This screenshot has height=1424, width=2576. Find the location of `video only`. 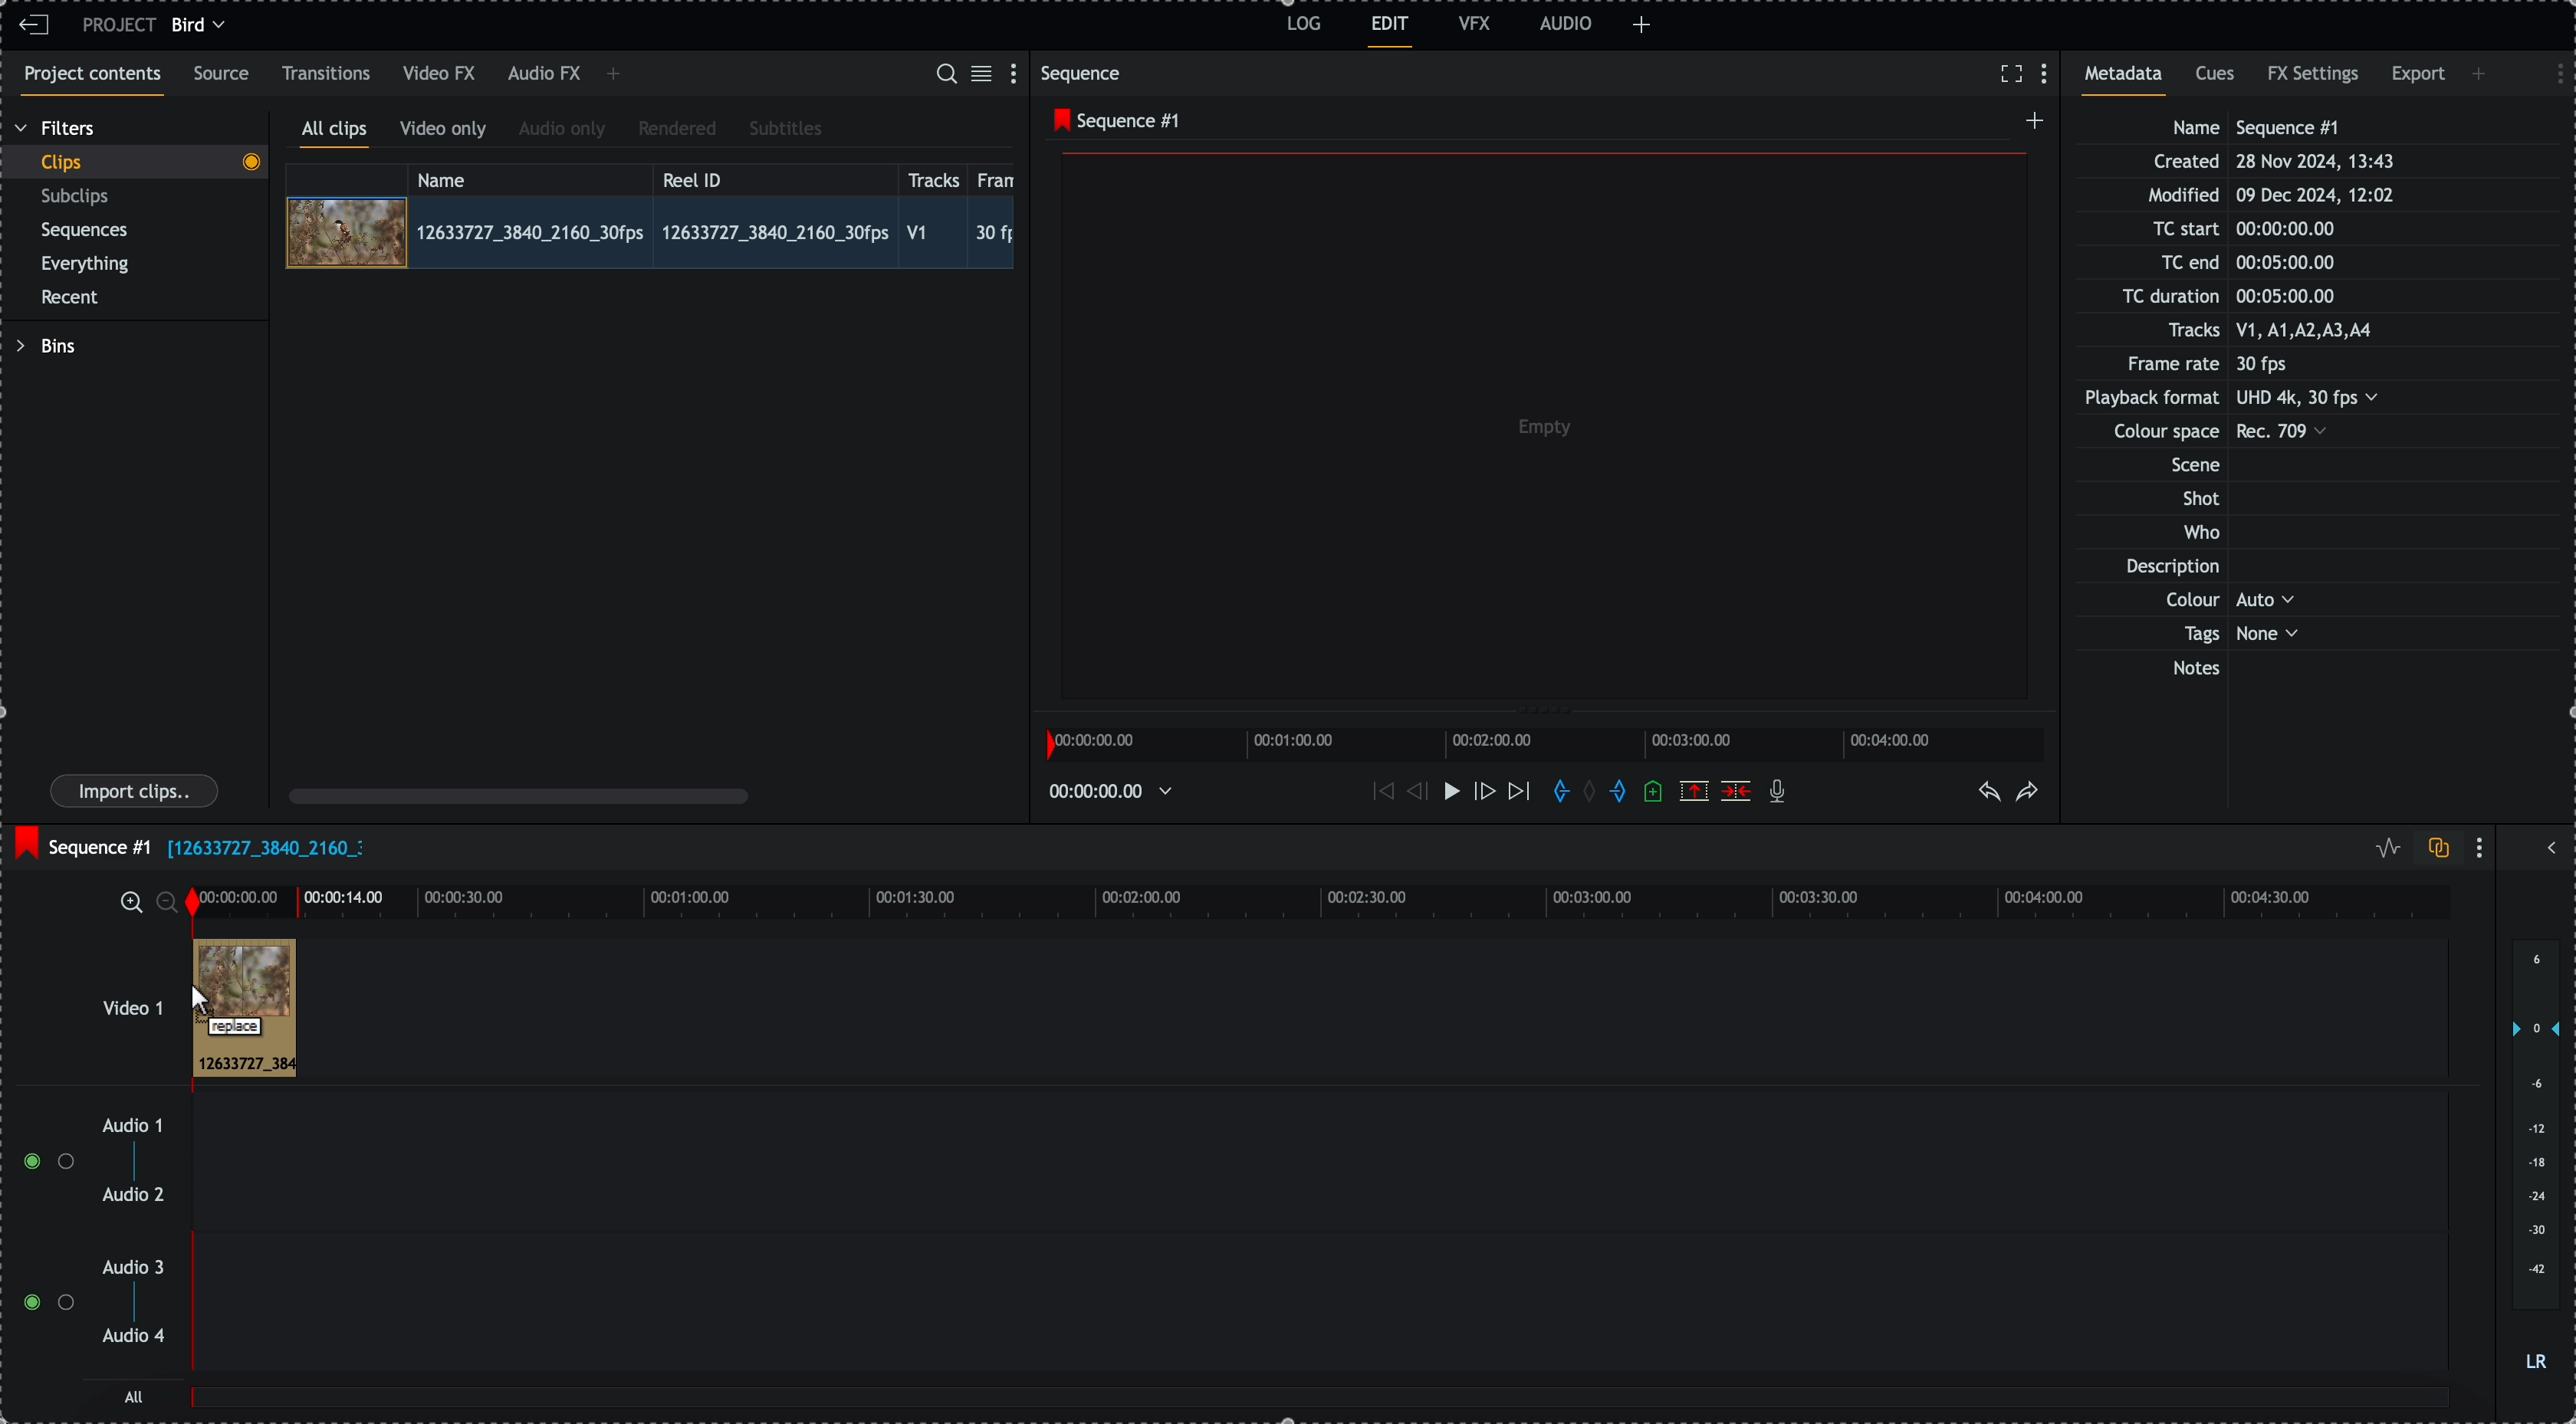

video only is located at coordinates (448, 132).